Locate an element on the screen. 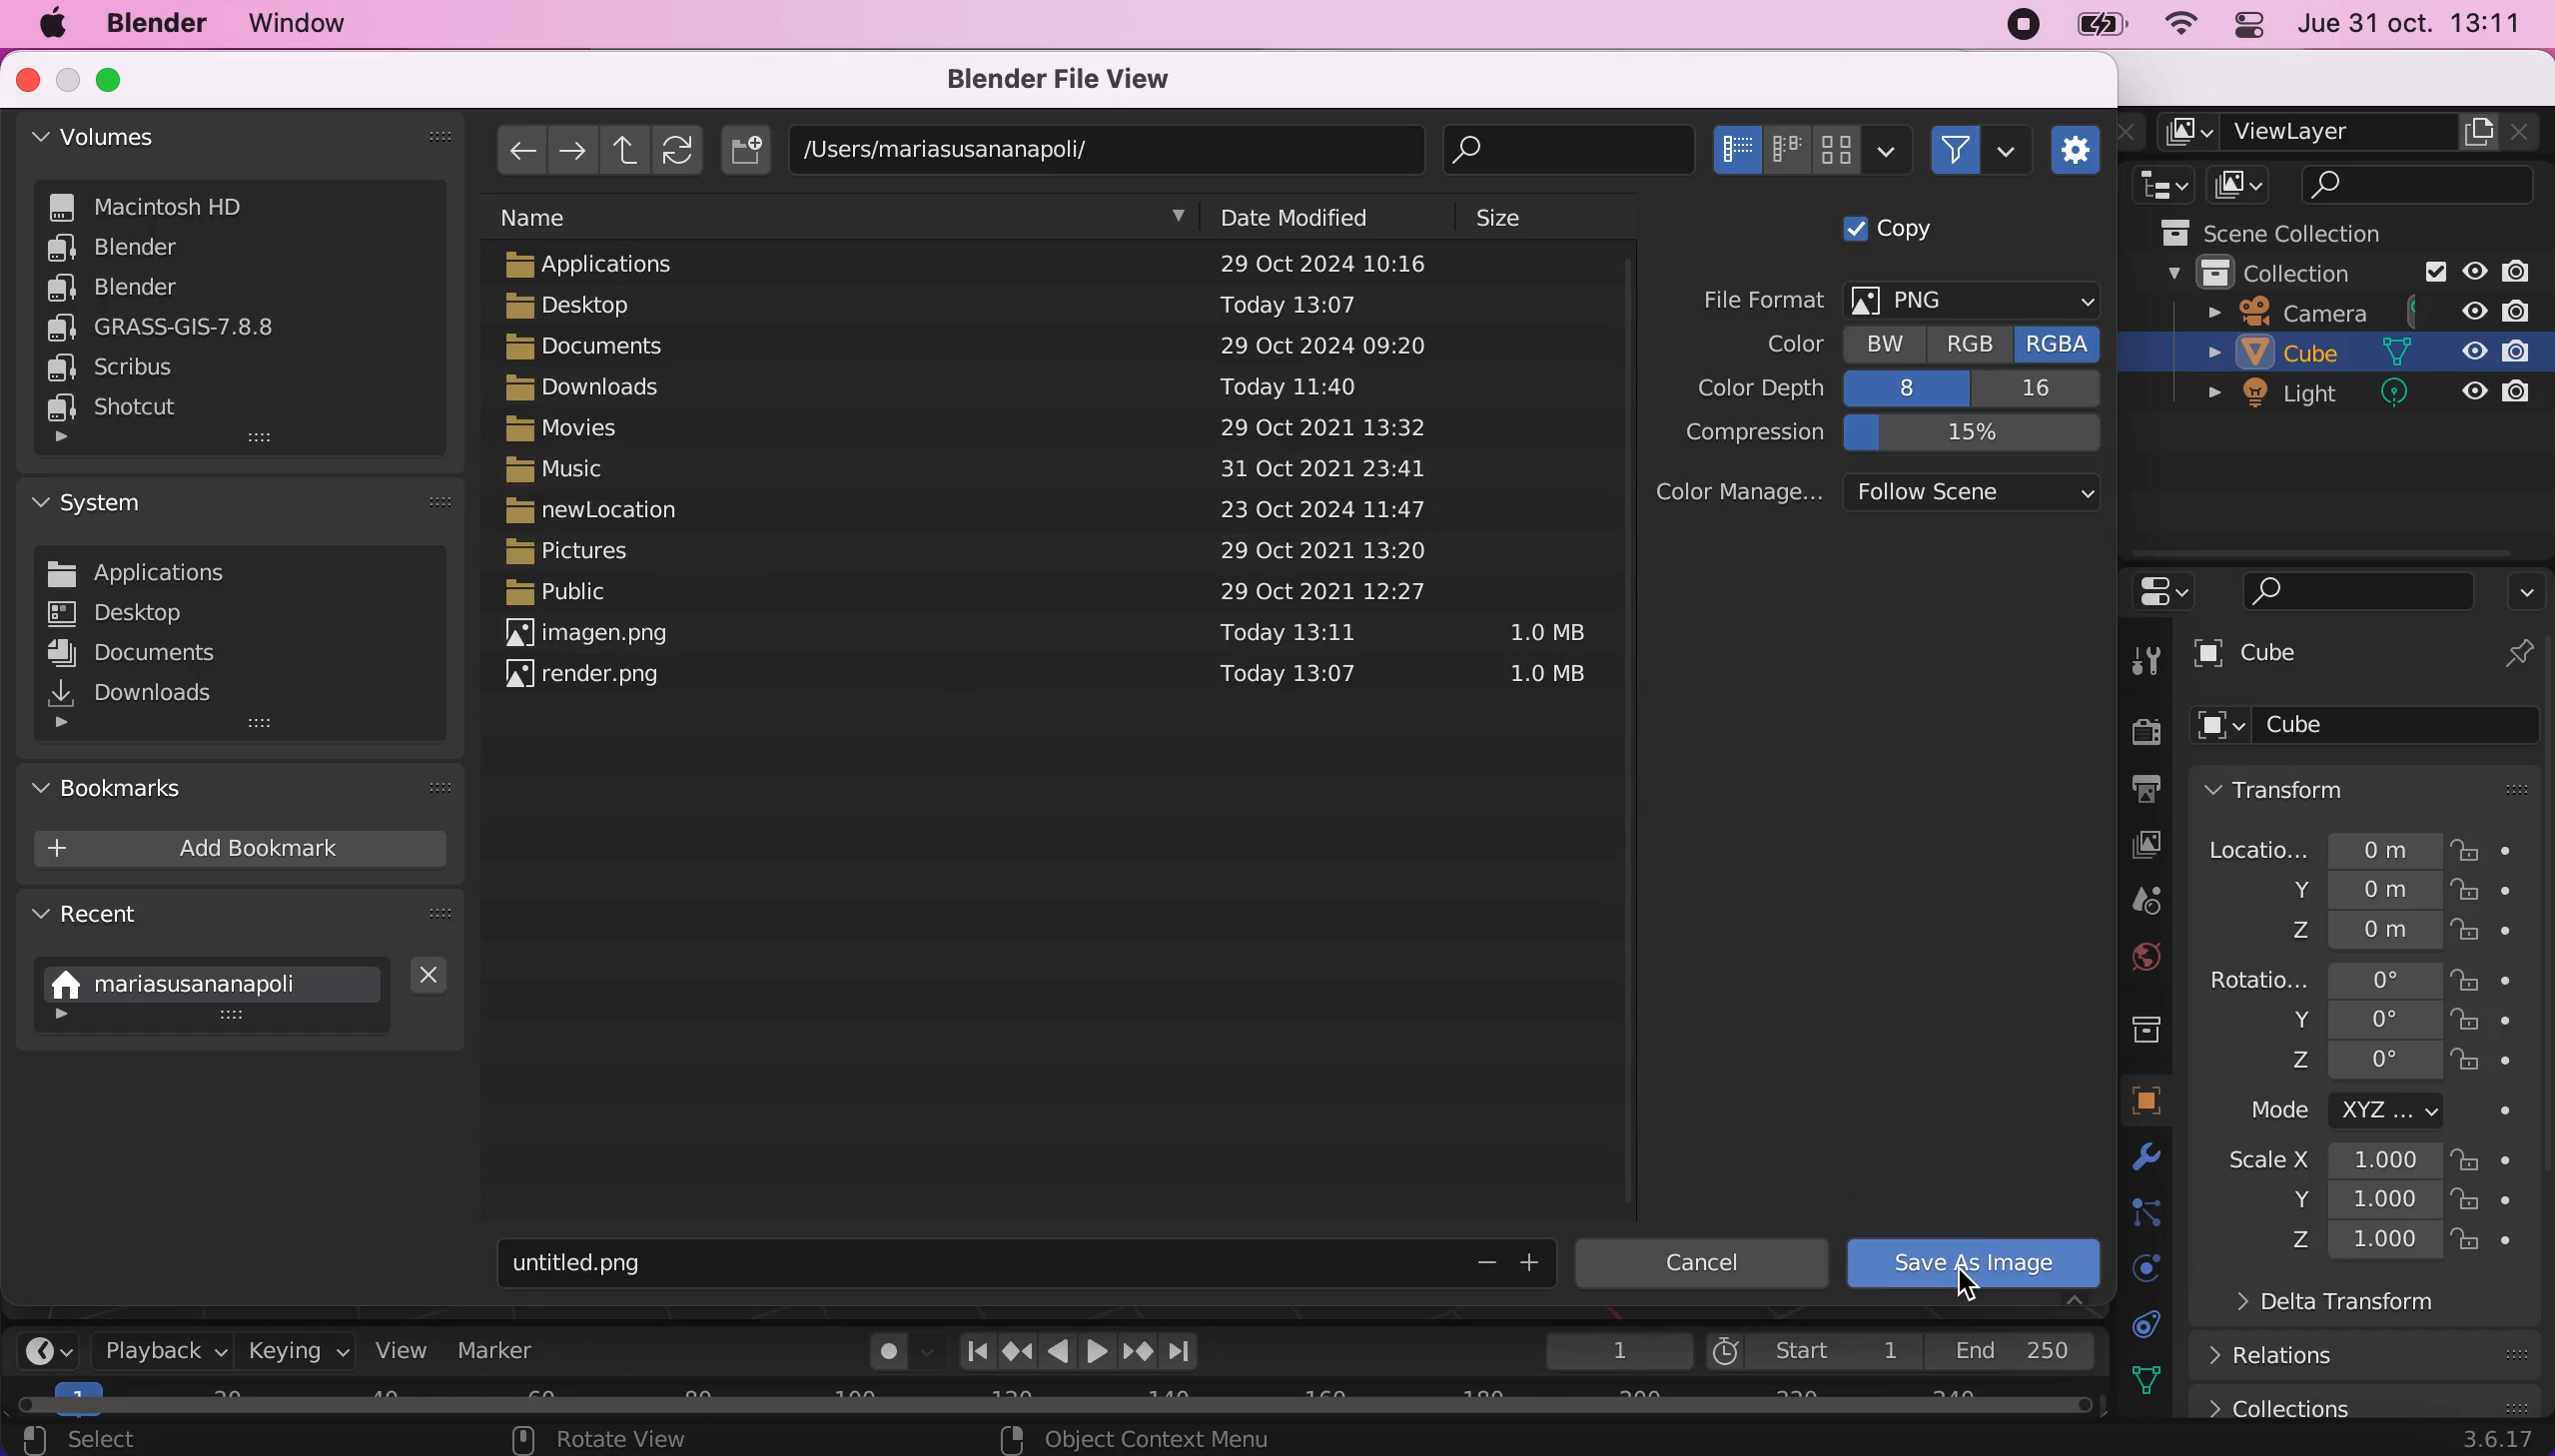  auto keying is located at coordinates (886, 1356).